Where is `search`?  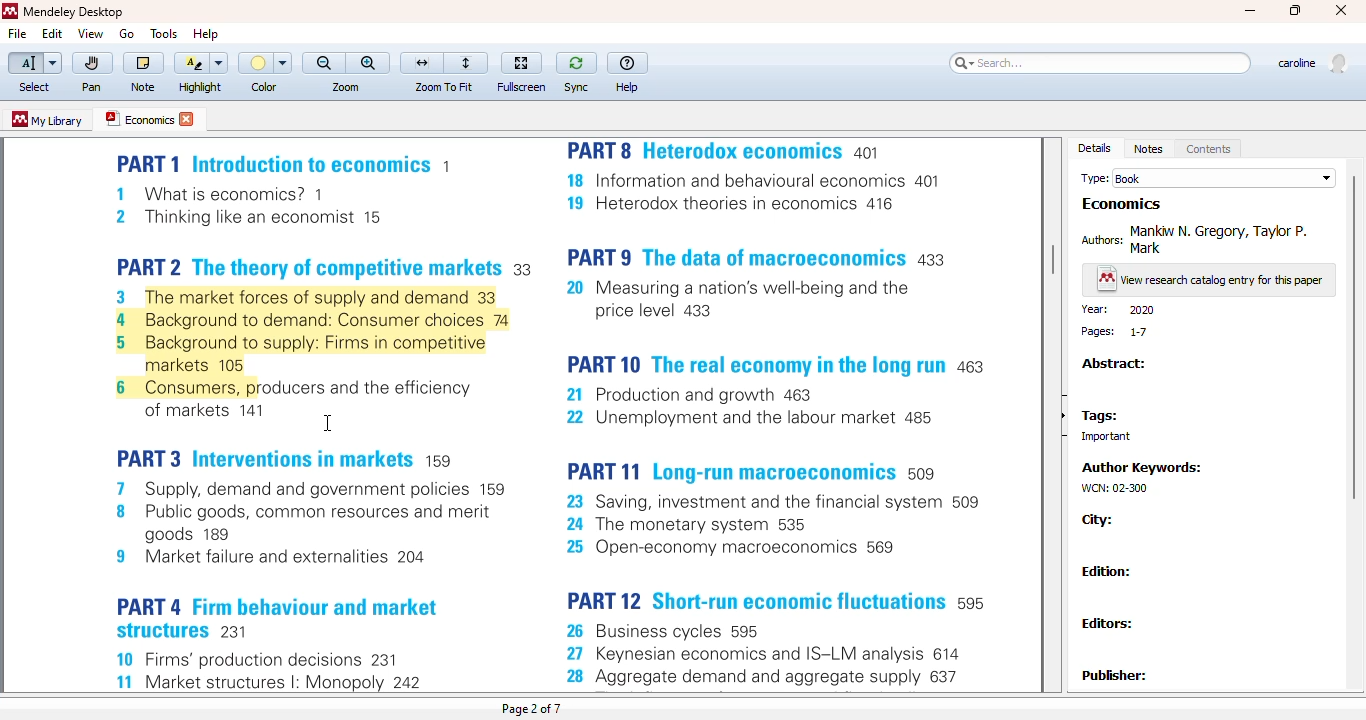
search is located at coordinates (1100, 63).